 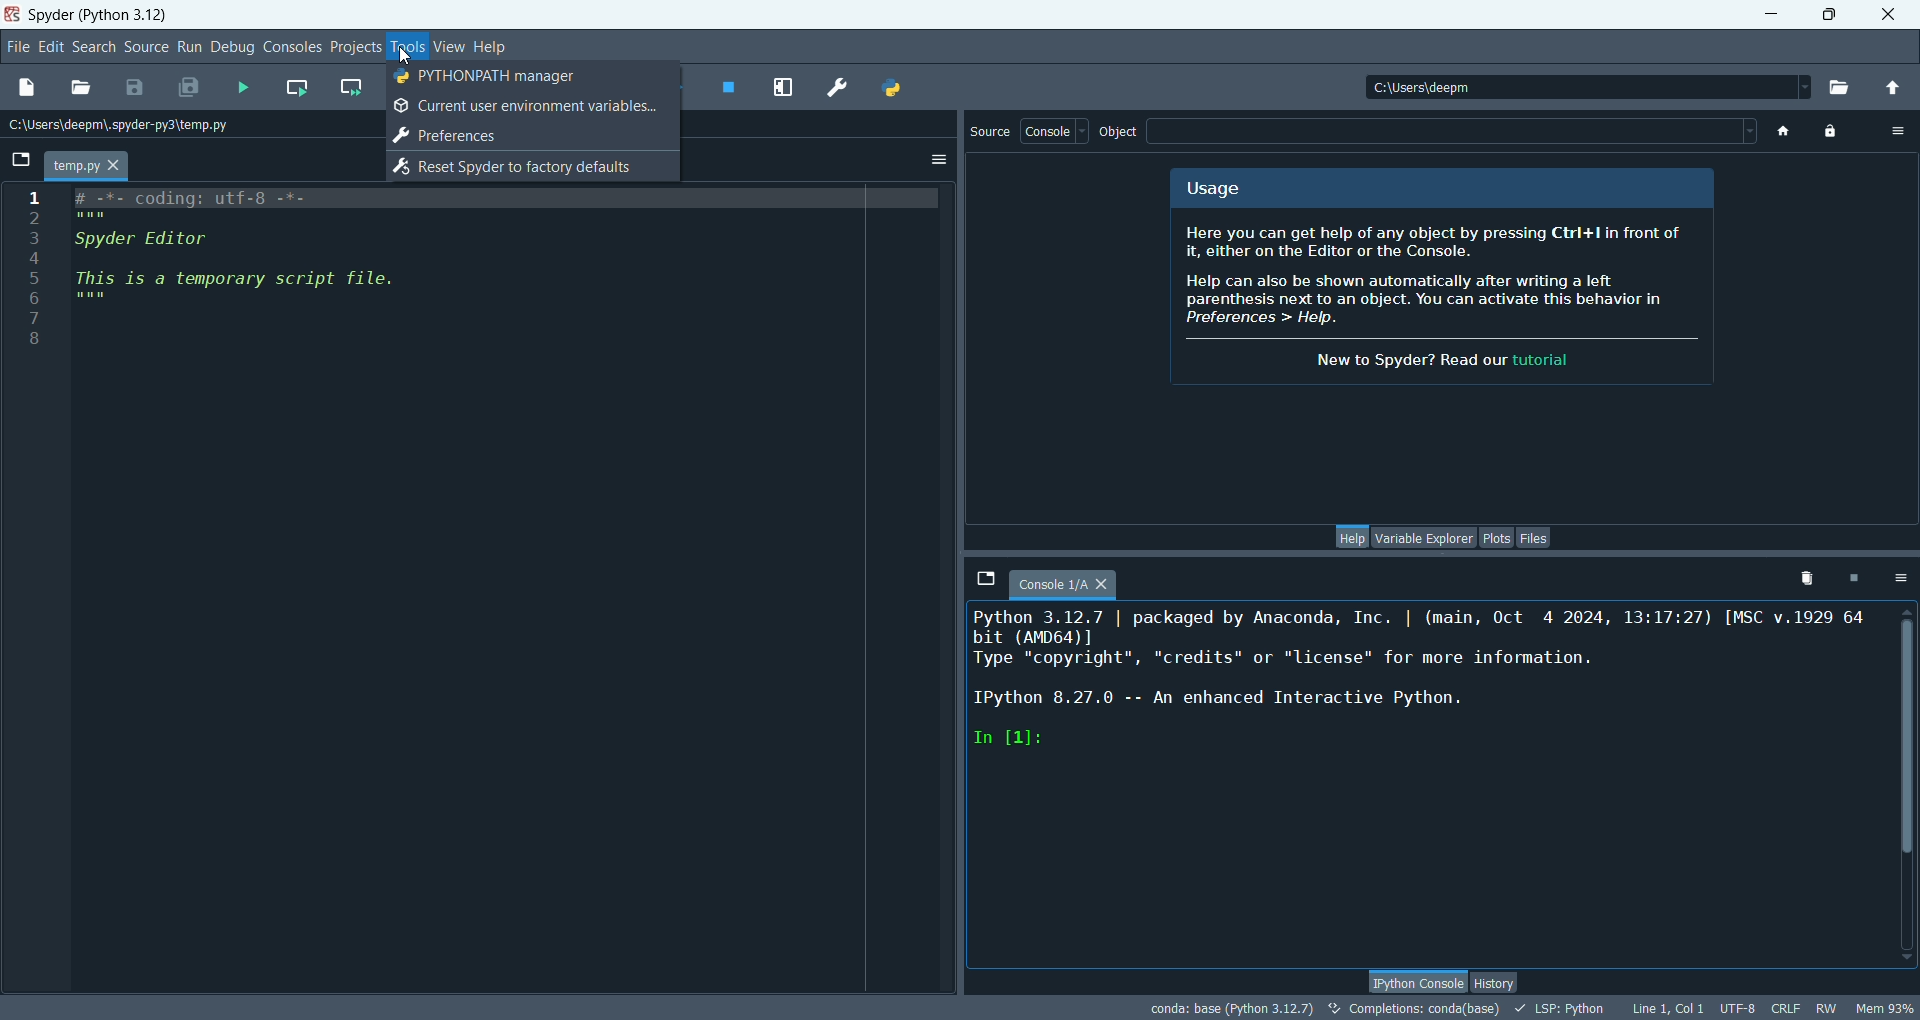 What do you see at coordinates (1414, 979) in the screenshot?
I see `IPython console` at bounding box center [1414, 979].